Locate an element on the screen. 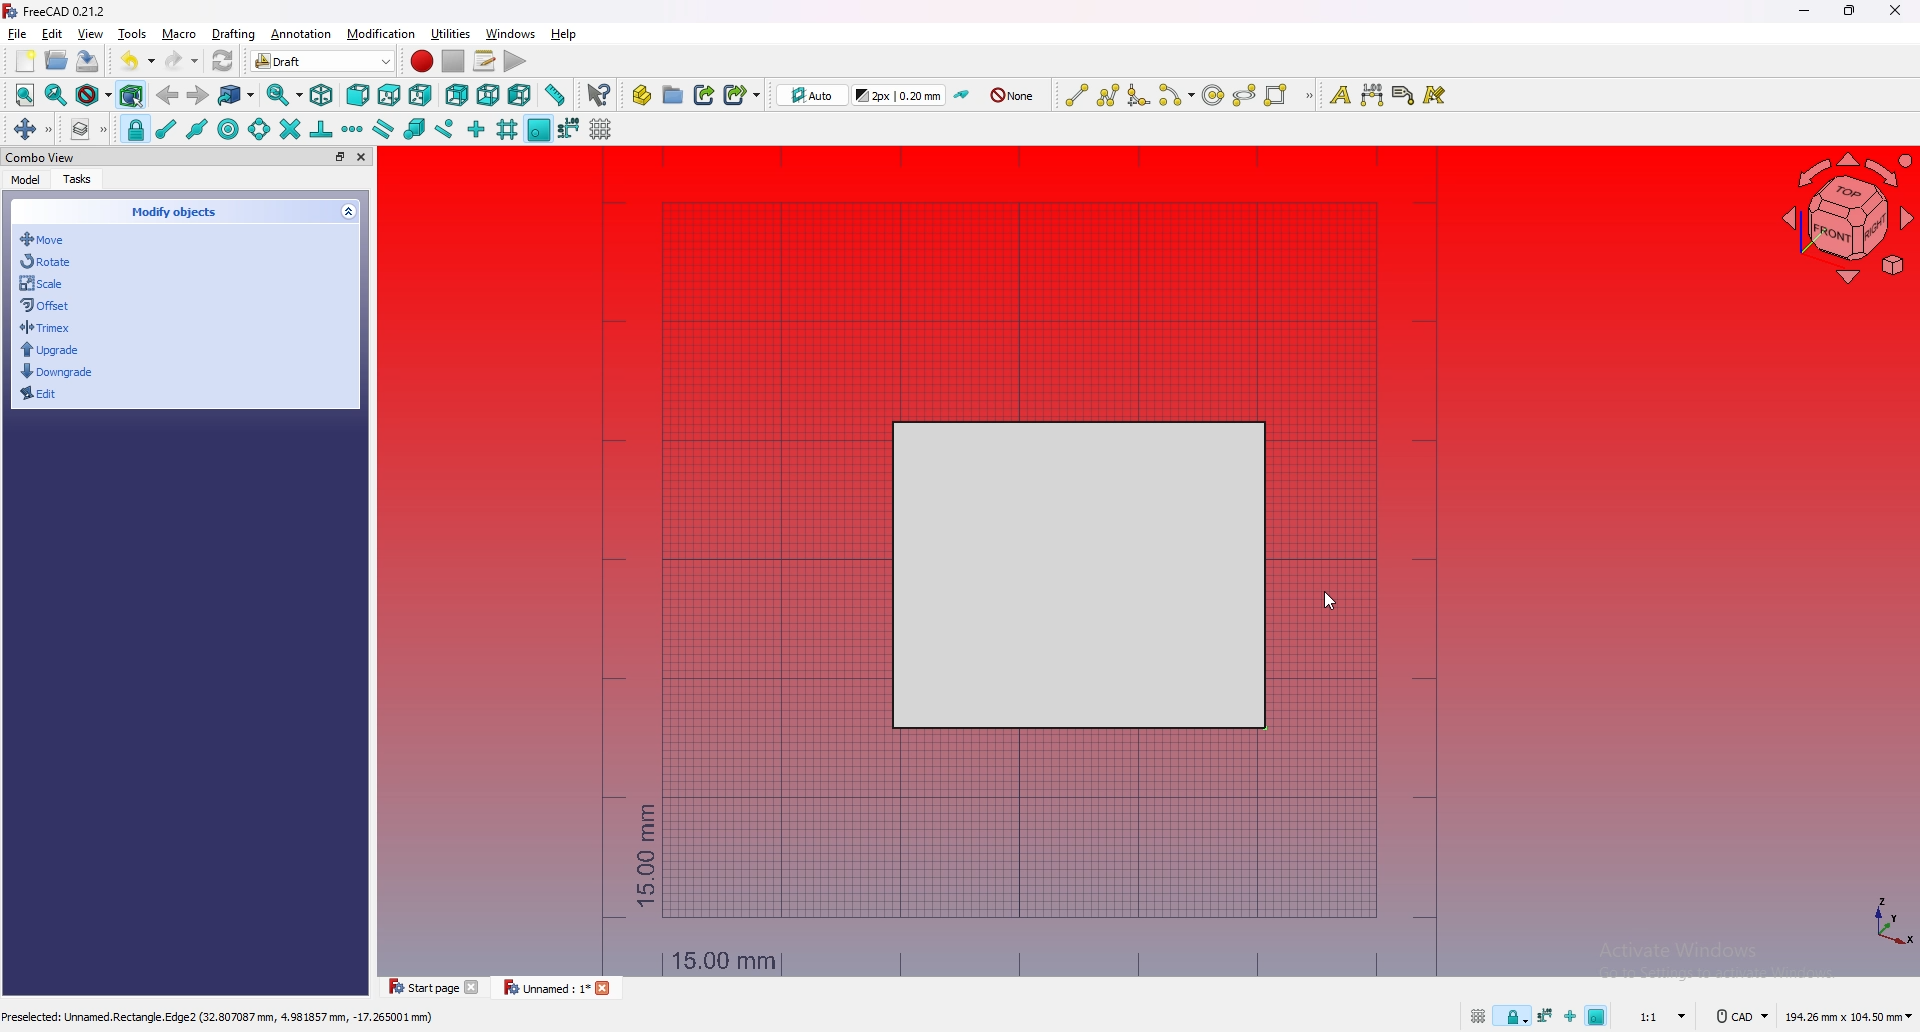 Image resolution: width=1920 pixels, height=1032 pixels. snap dimension is located at coordinates (569, 127).